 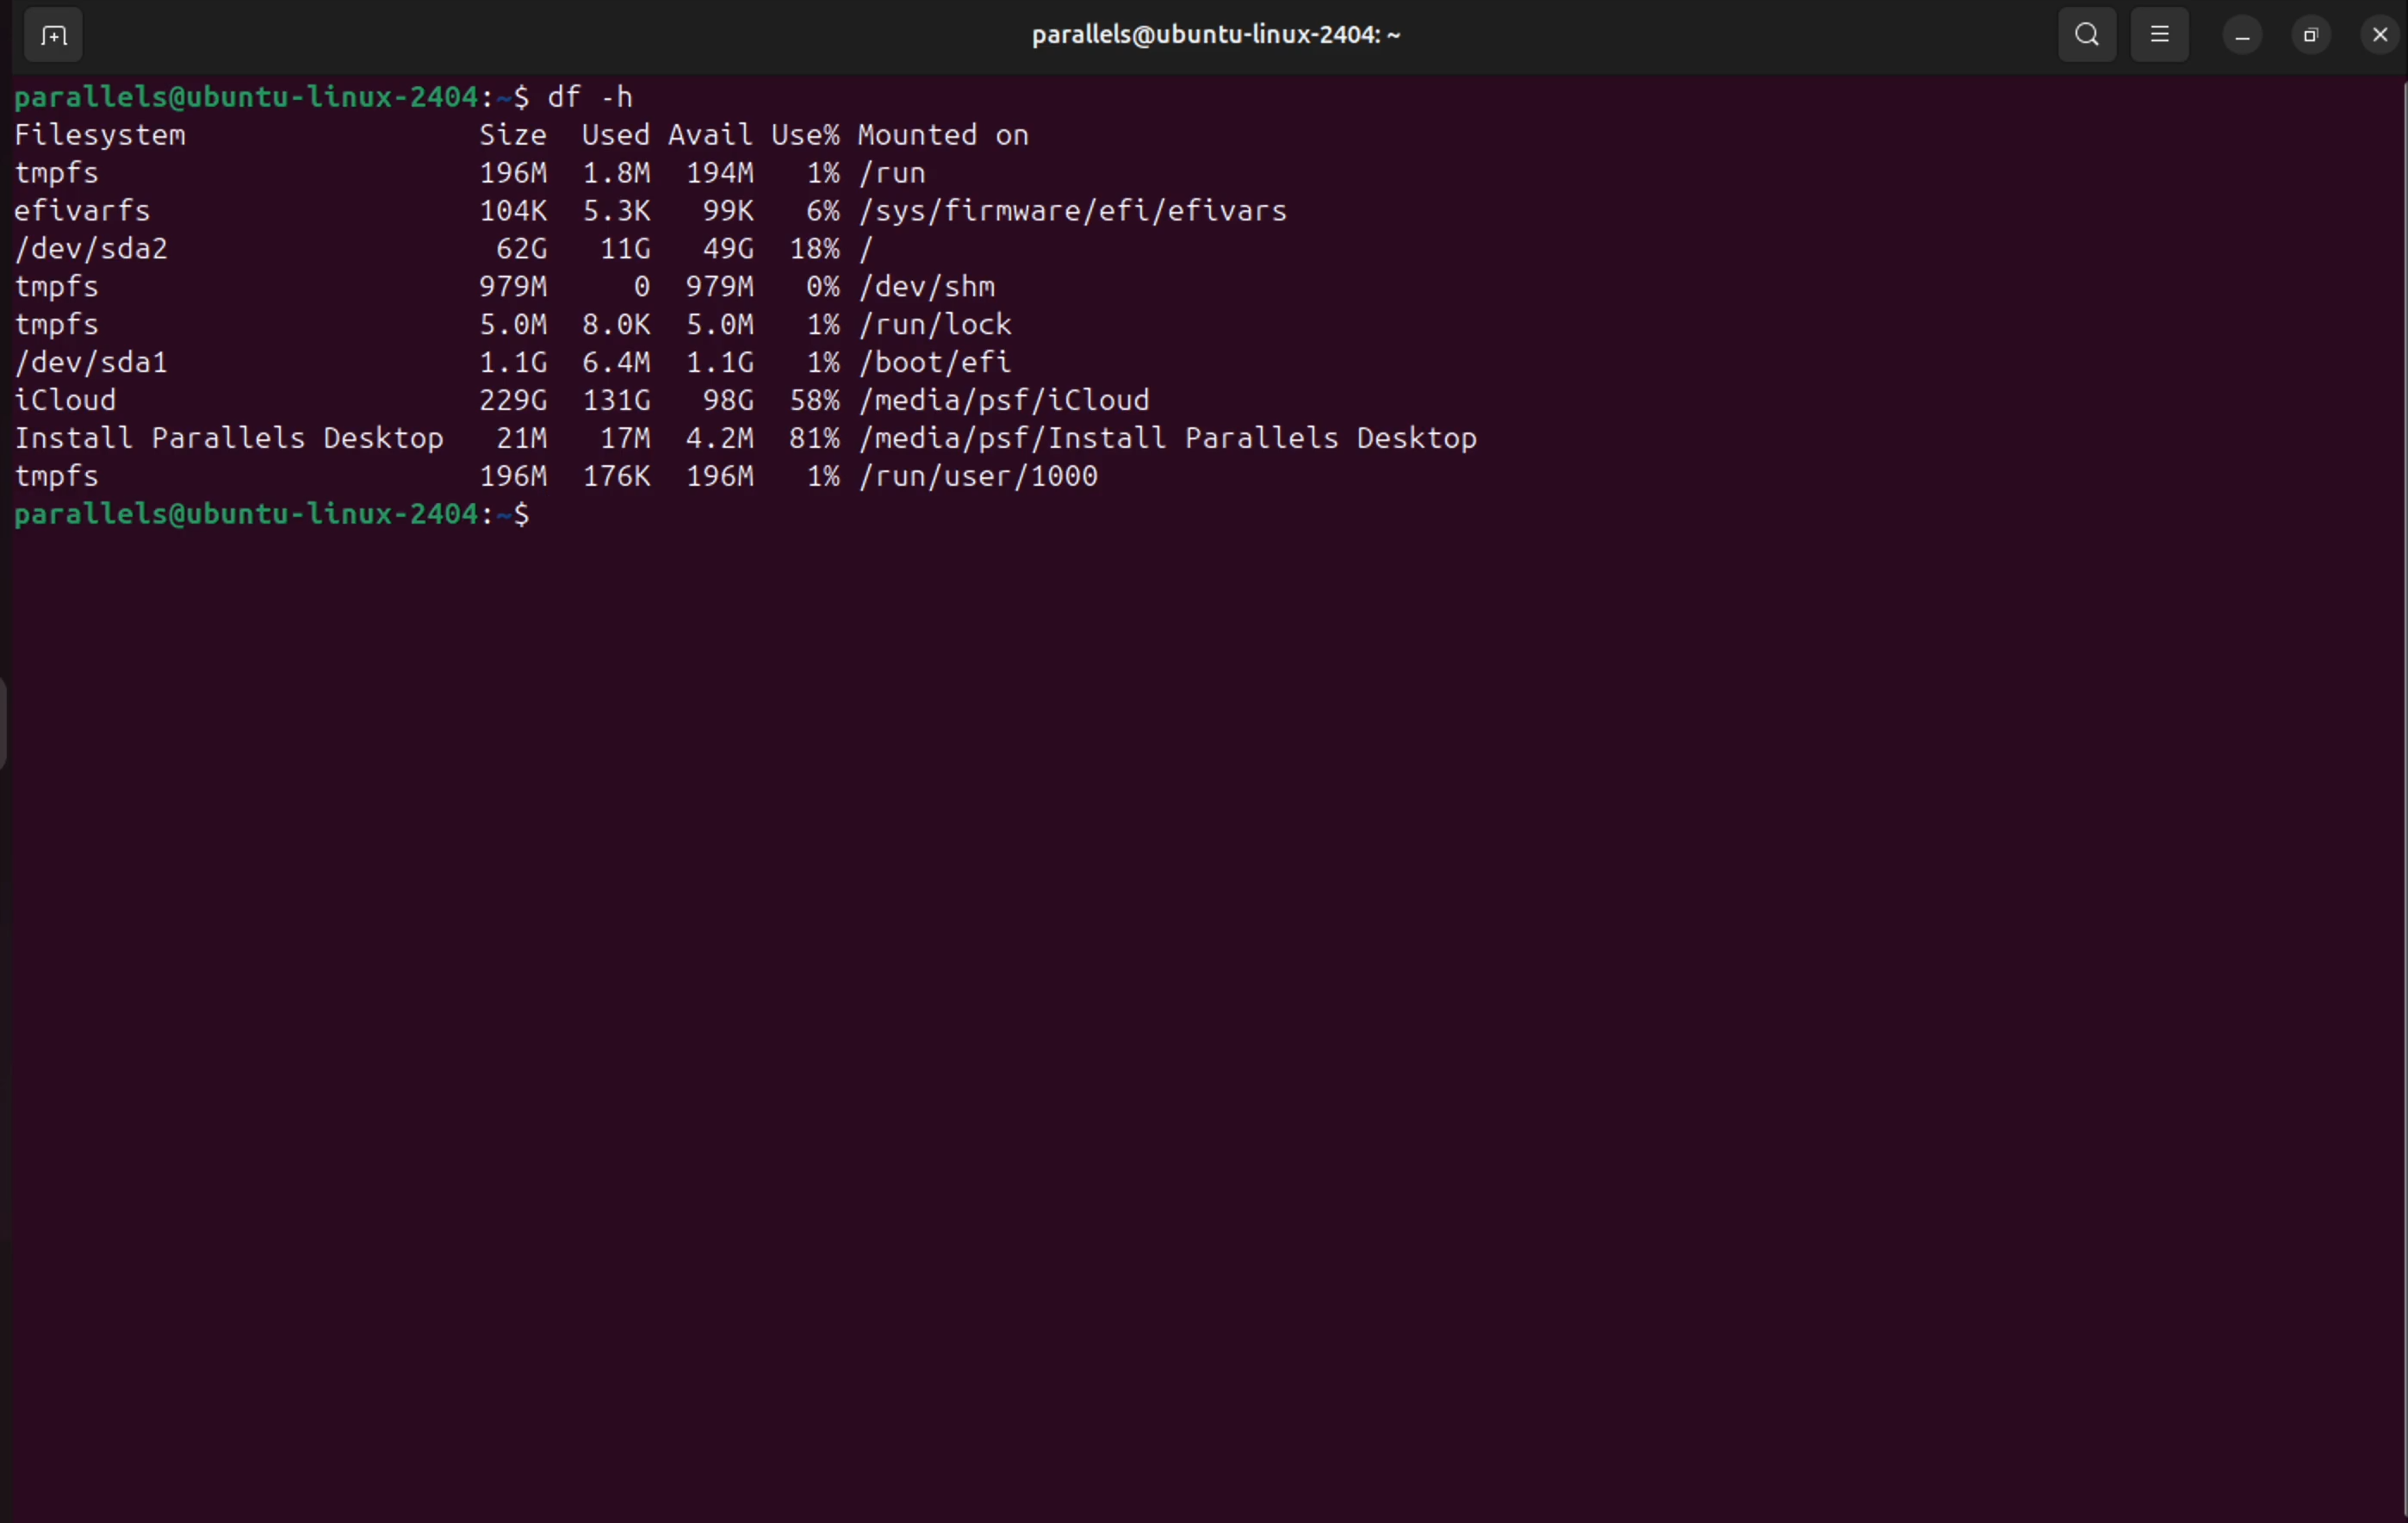 I want to click on parallels@ubuntu-linux-2404:~$, so click(x=344, y=518).